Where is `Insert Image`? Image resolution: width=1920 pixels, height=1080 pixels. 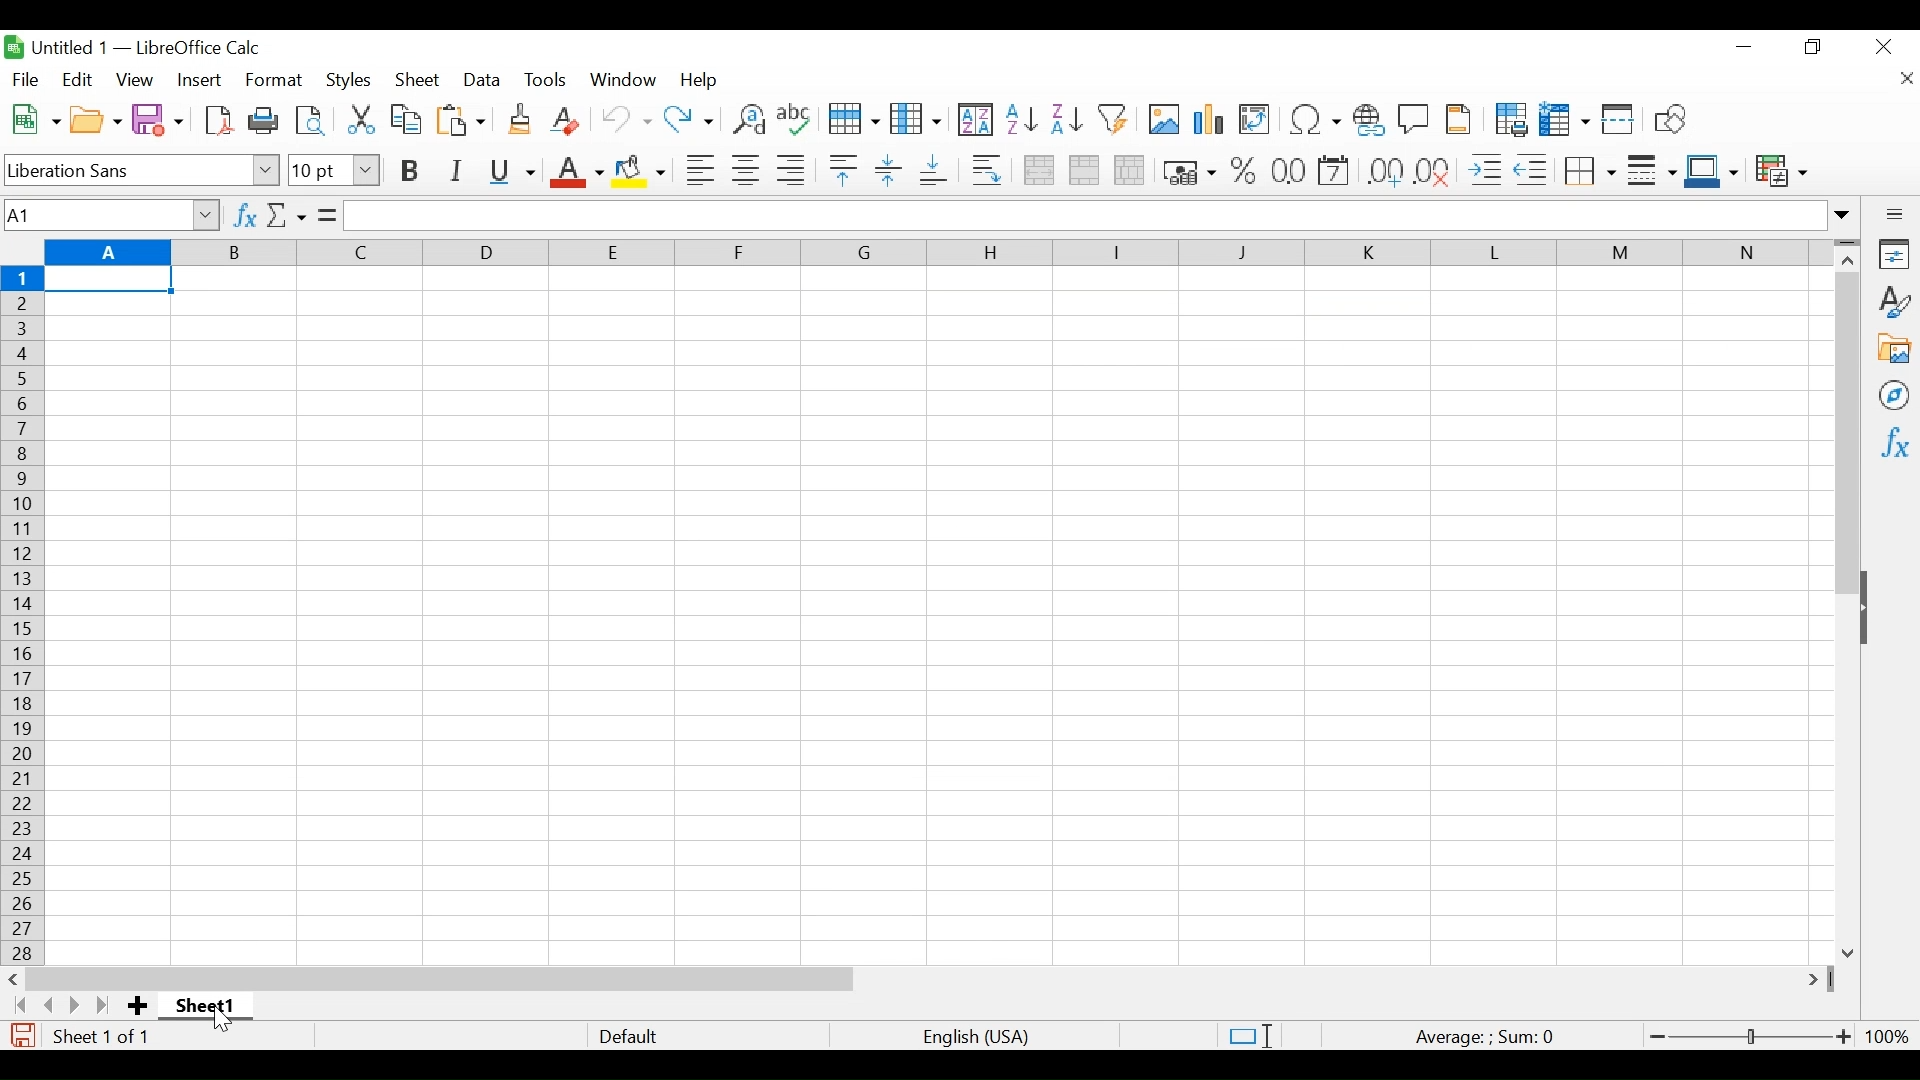 Insert Image is located at coordinates (1161, 120).